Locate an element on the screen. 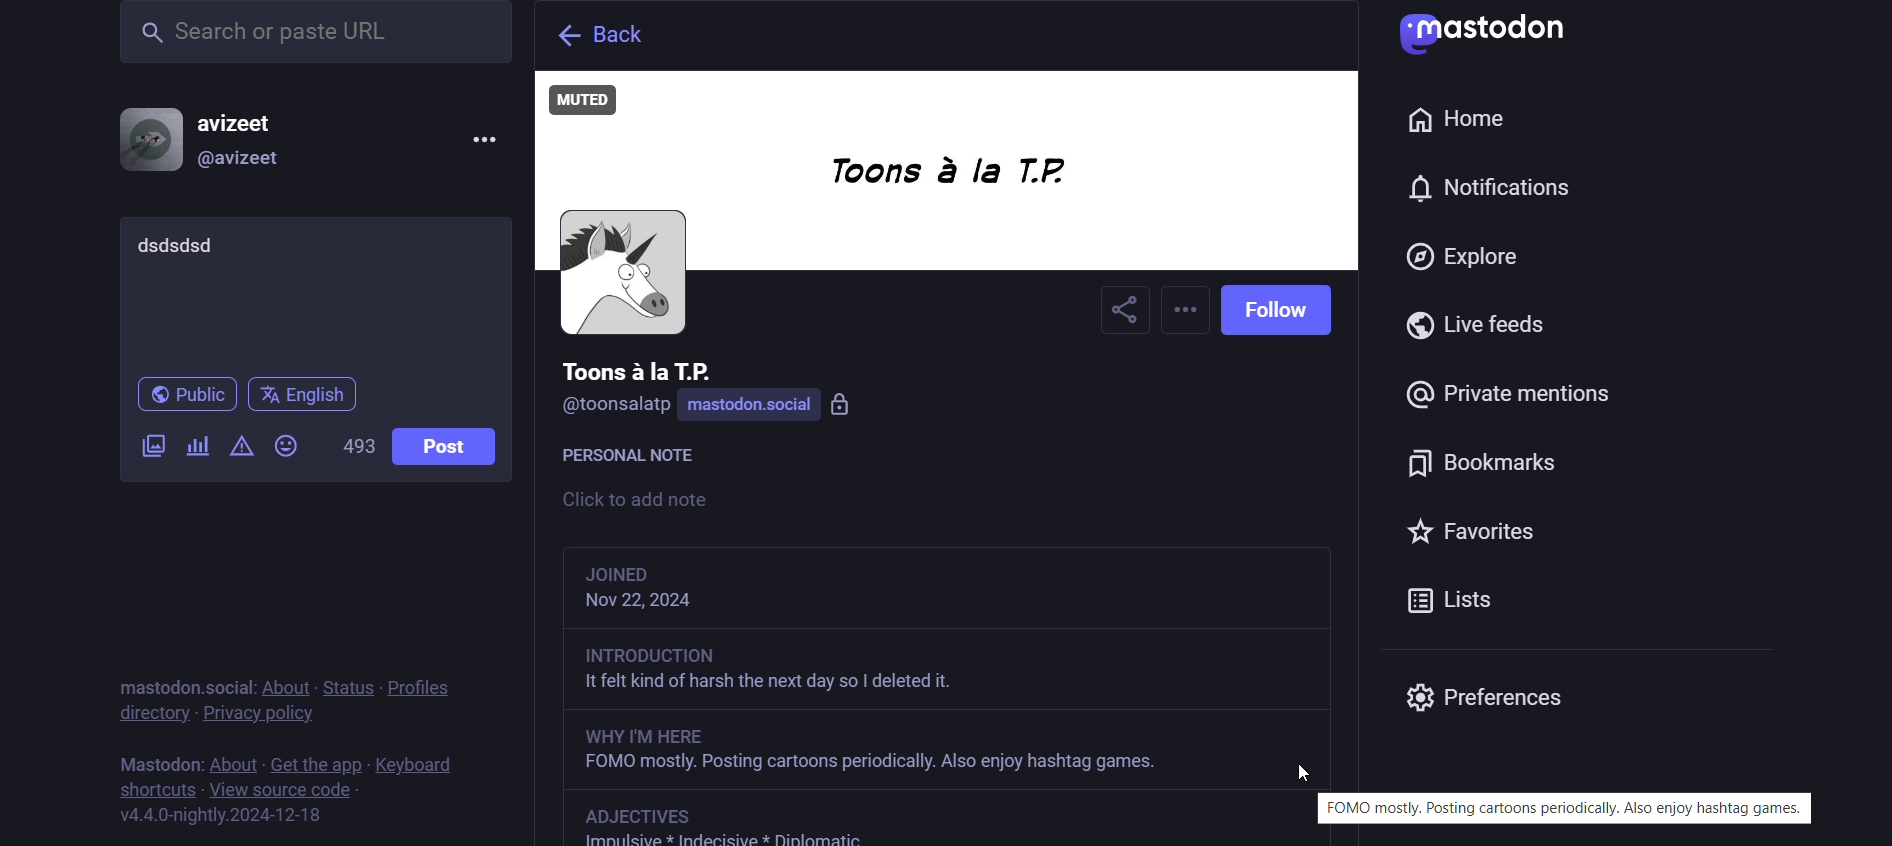 This screenshot has height=846, width=1892. share is located at coordinates (1124, 312).